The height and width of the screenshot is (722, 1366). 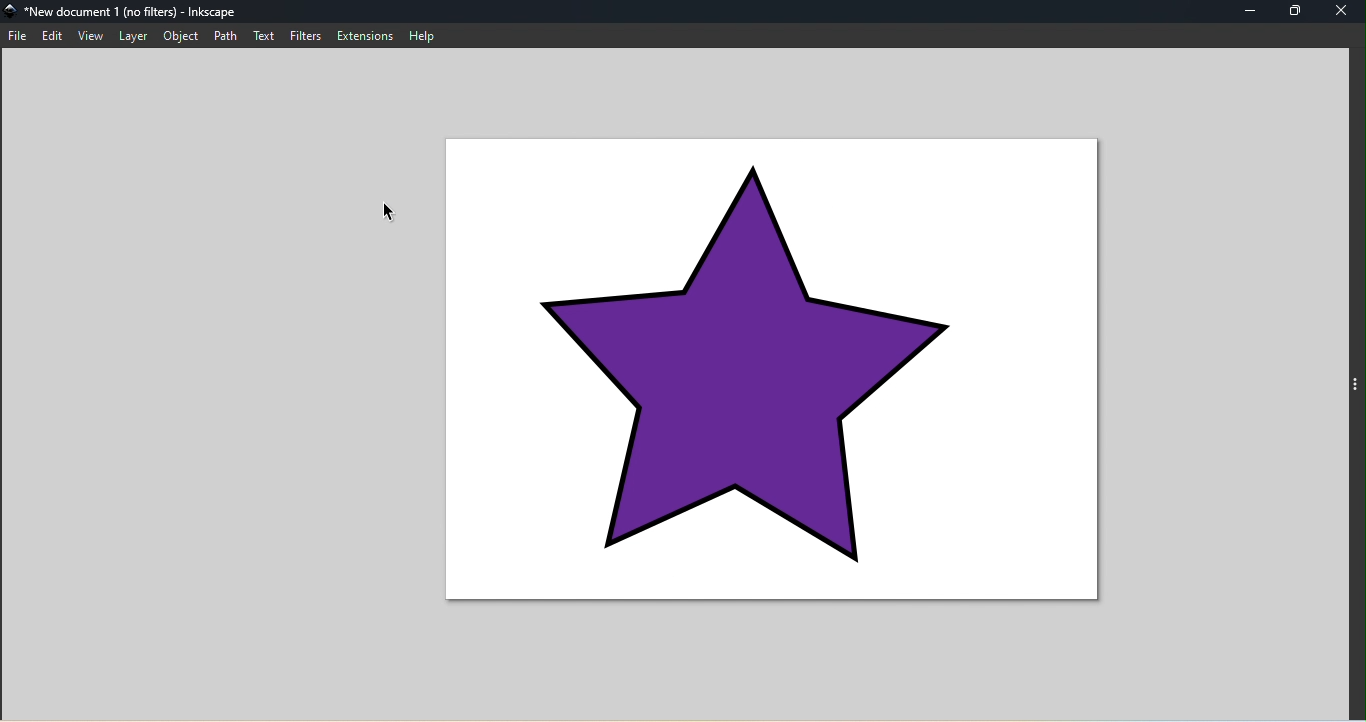 I want to click on Cursor, so click(x=397, y=215).